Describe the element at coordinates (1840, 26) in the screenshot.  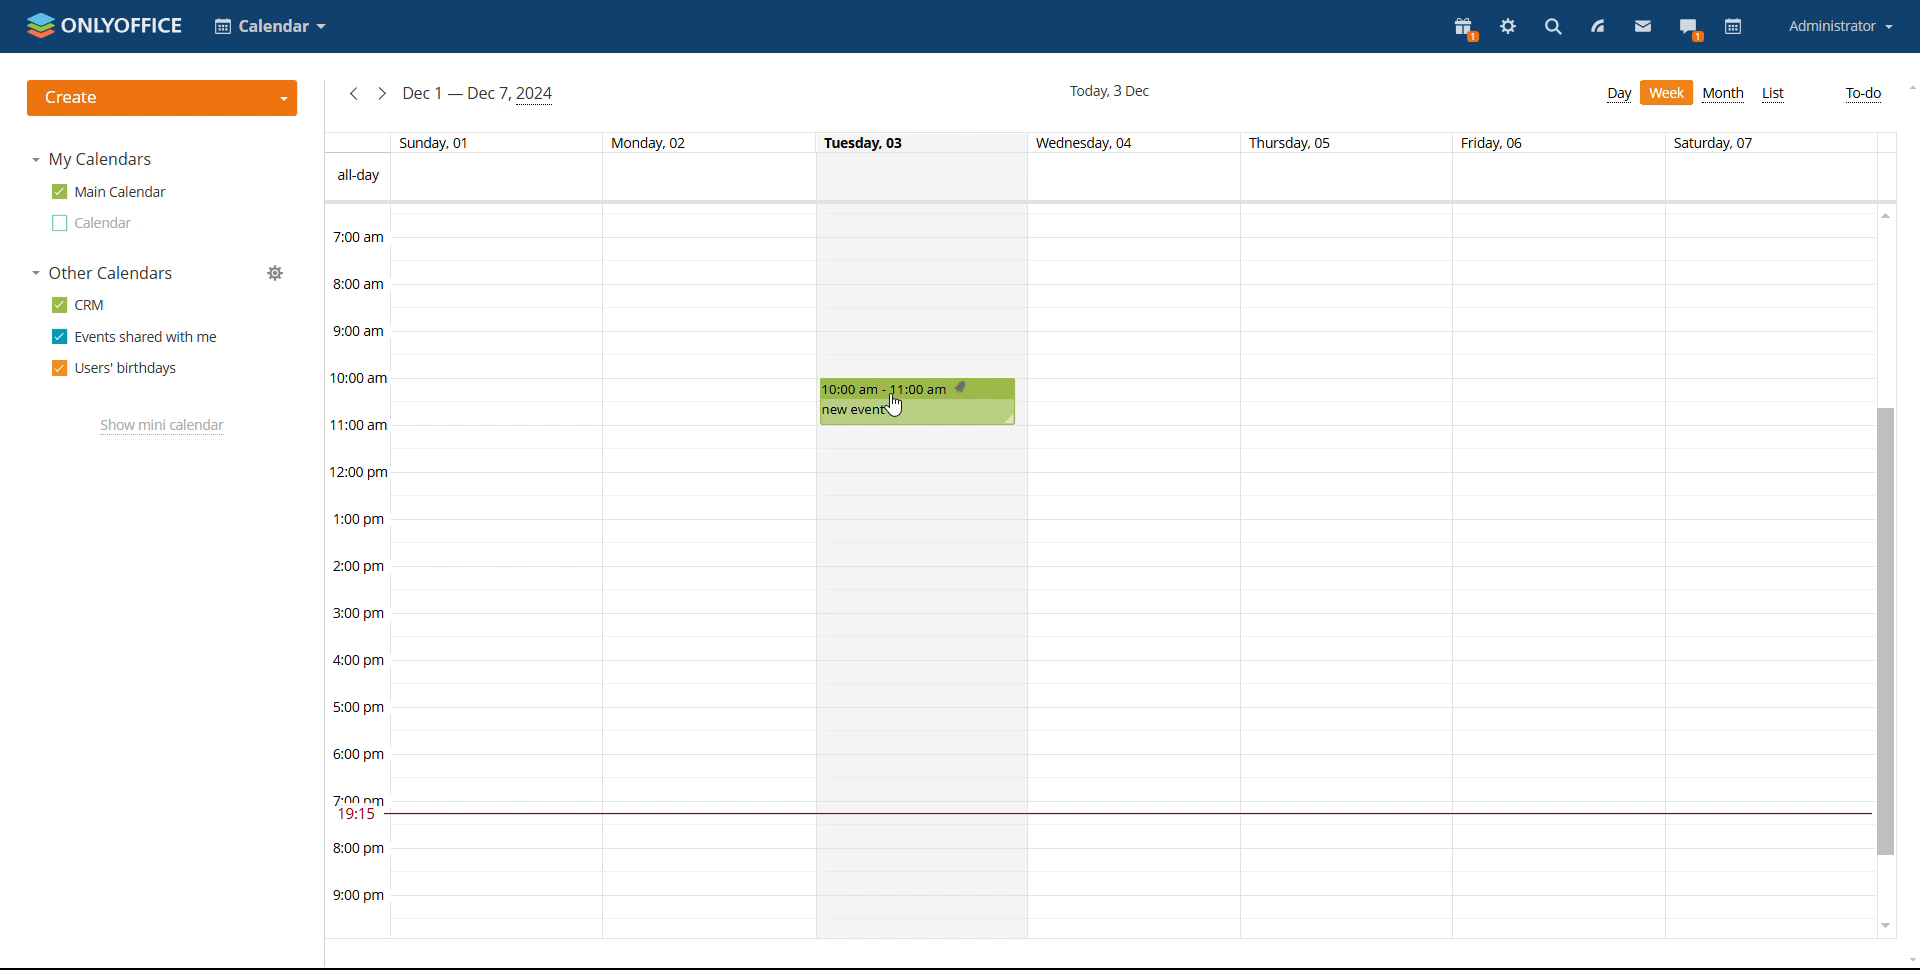
I see `Administrator` at that location.